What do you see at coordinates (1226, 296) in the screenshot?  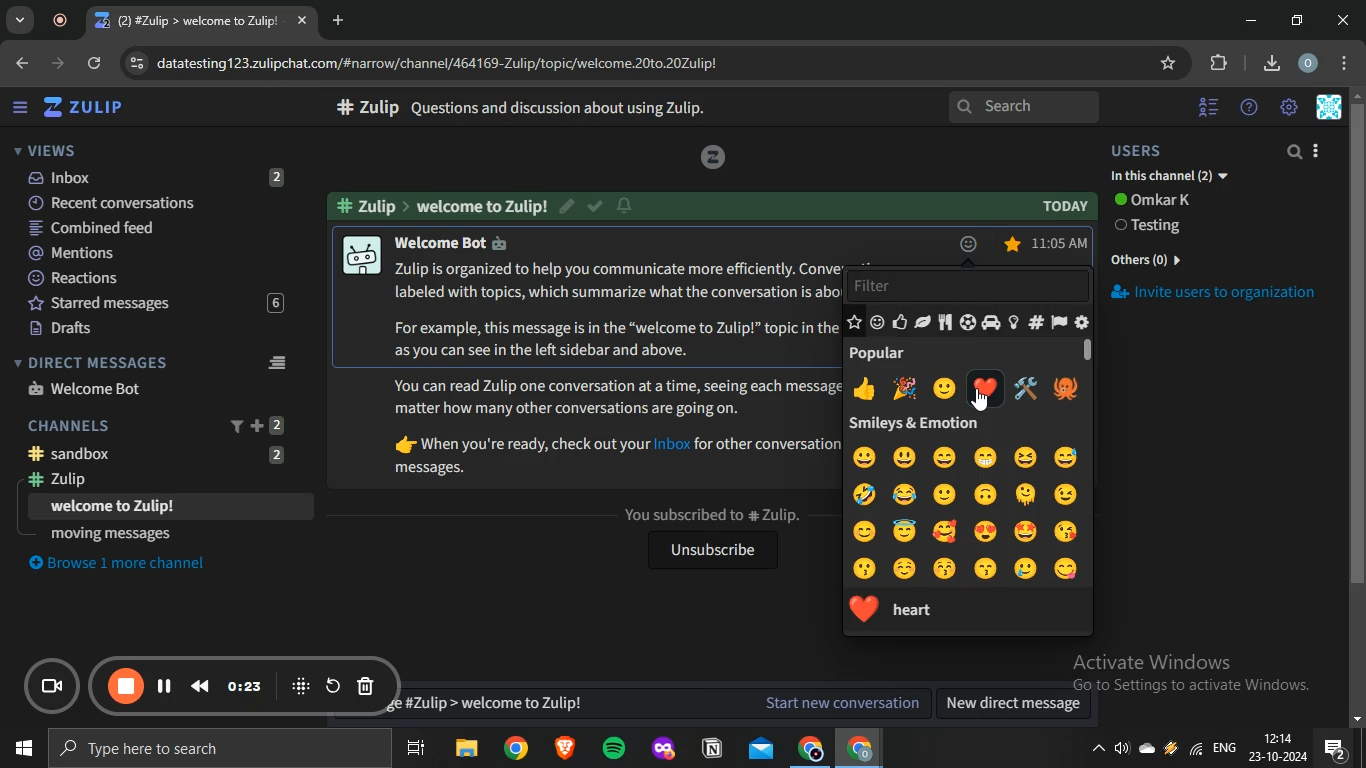 I see `invite users to organization` at bounding box center [1226, 296].